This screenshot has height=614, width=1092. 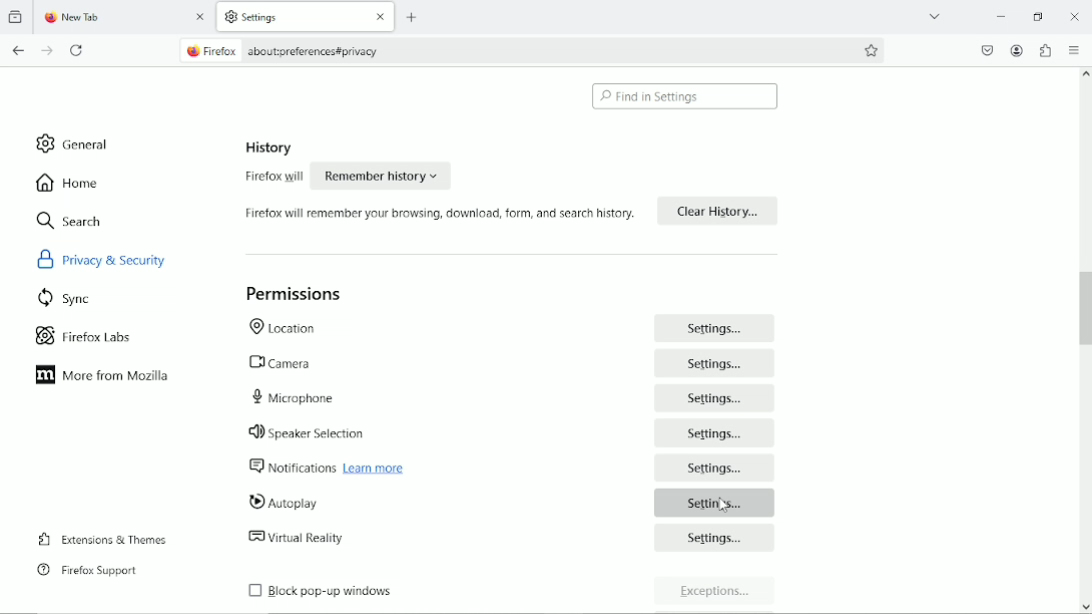 I want to click on Settings..., so click(x=714, y=539).